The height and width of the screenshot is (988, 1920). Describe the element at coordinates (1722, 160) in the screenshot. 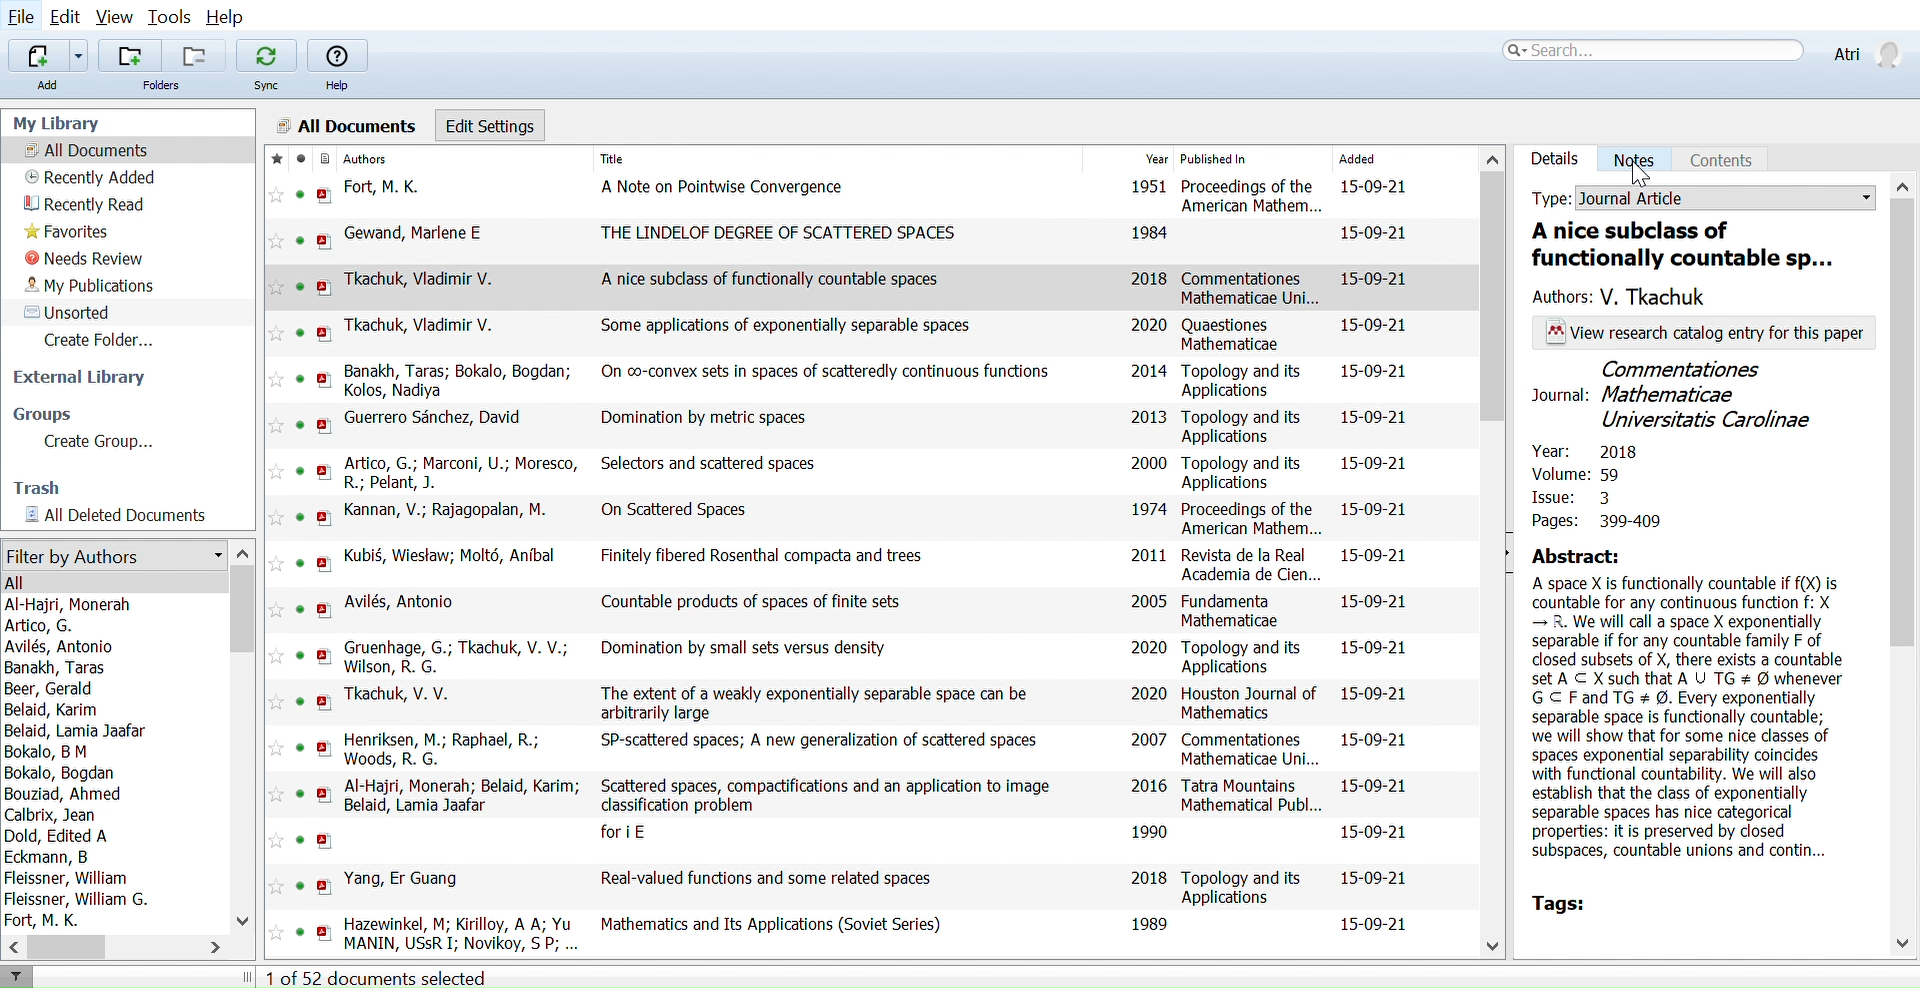

I see `Coments` at that location.